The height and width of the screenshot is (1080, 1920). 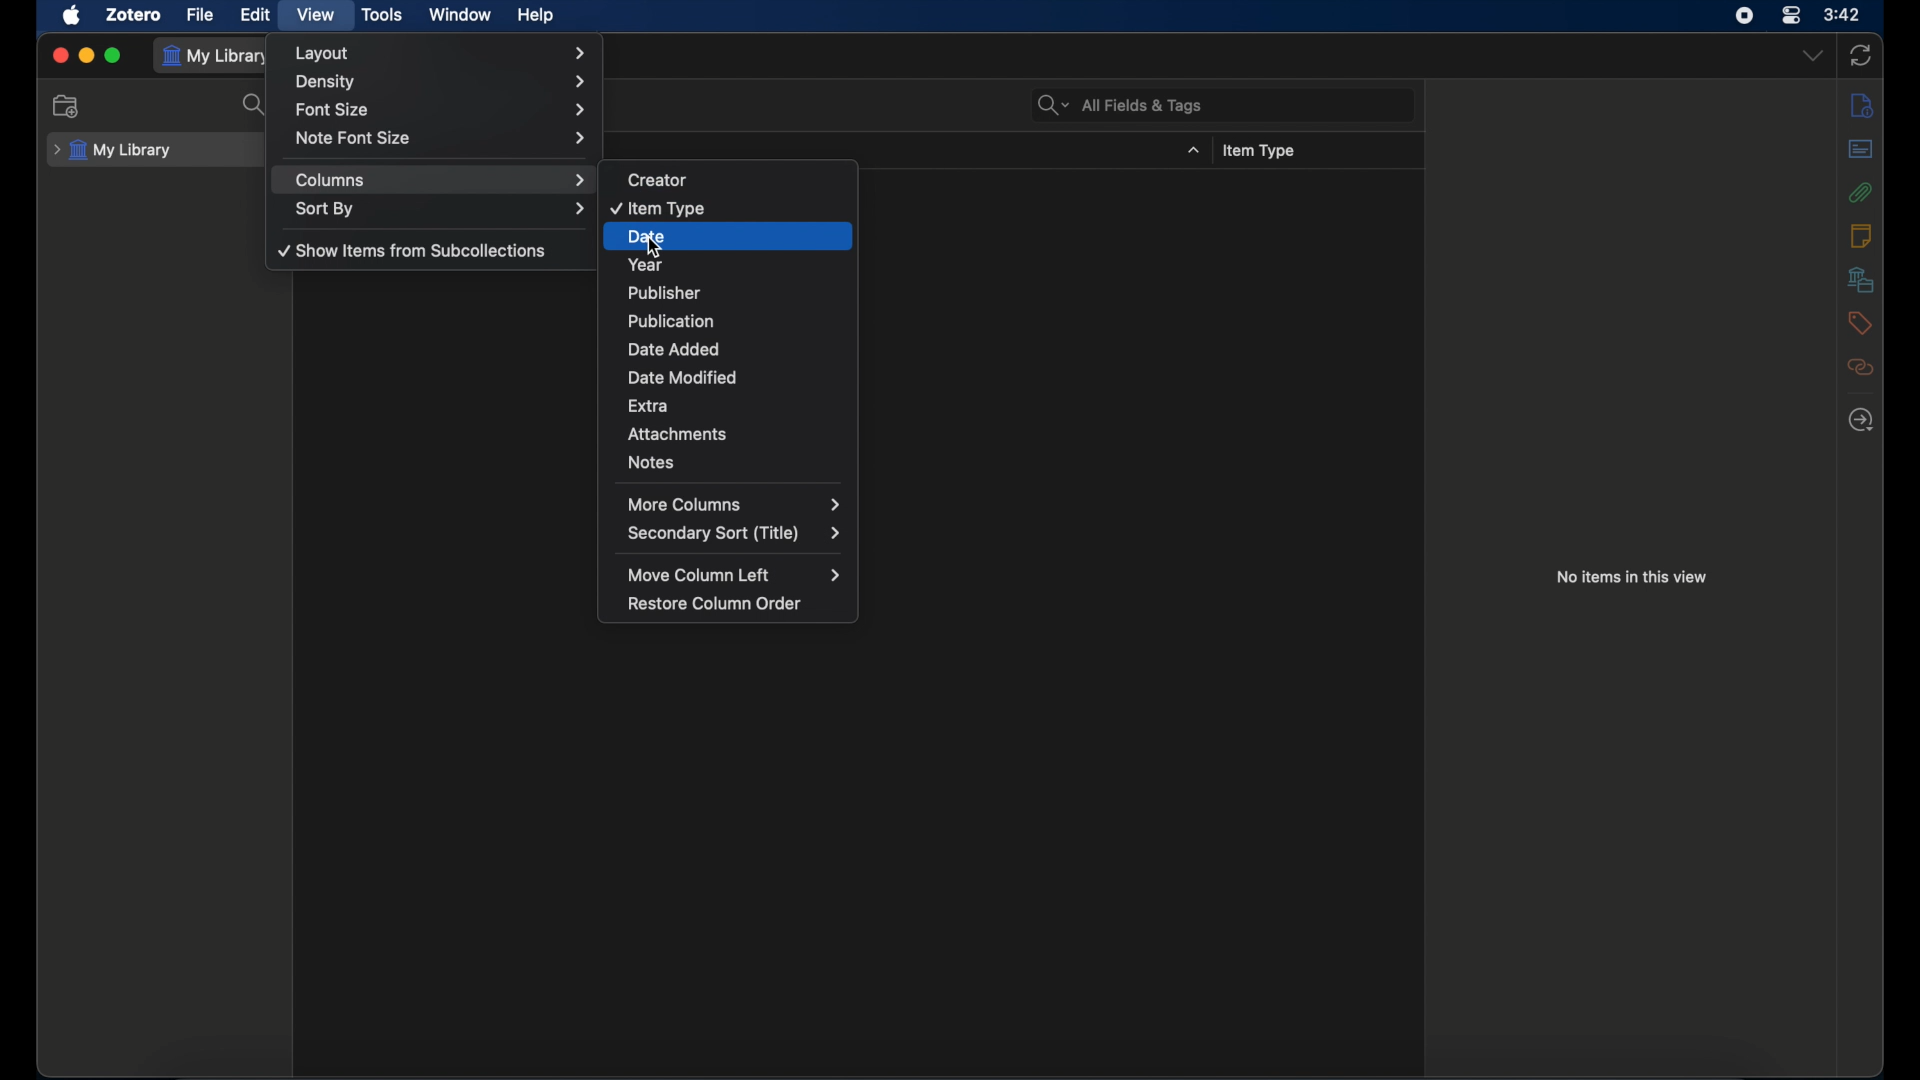 What do you see at coordinates (654, 252) in the screenshot?
I see `cursor` at bounding box center [654, 252].